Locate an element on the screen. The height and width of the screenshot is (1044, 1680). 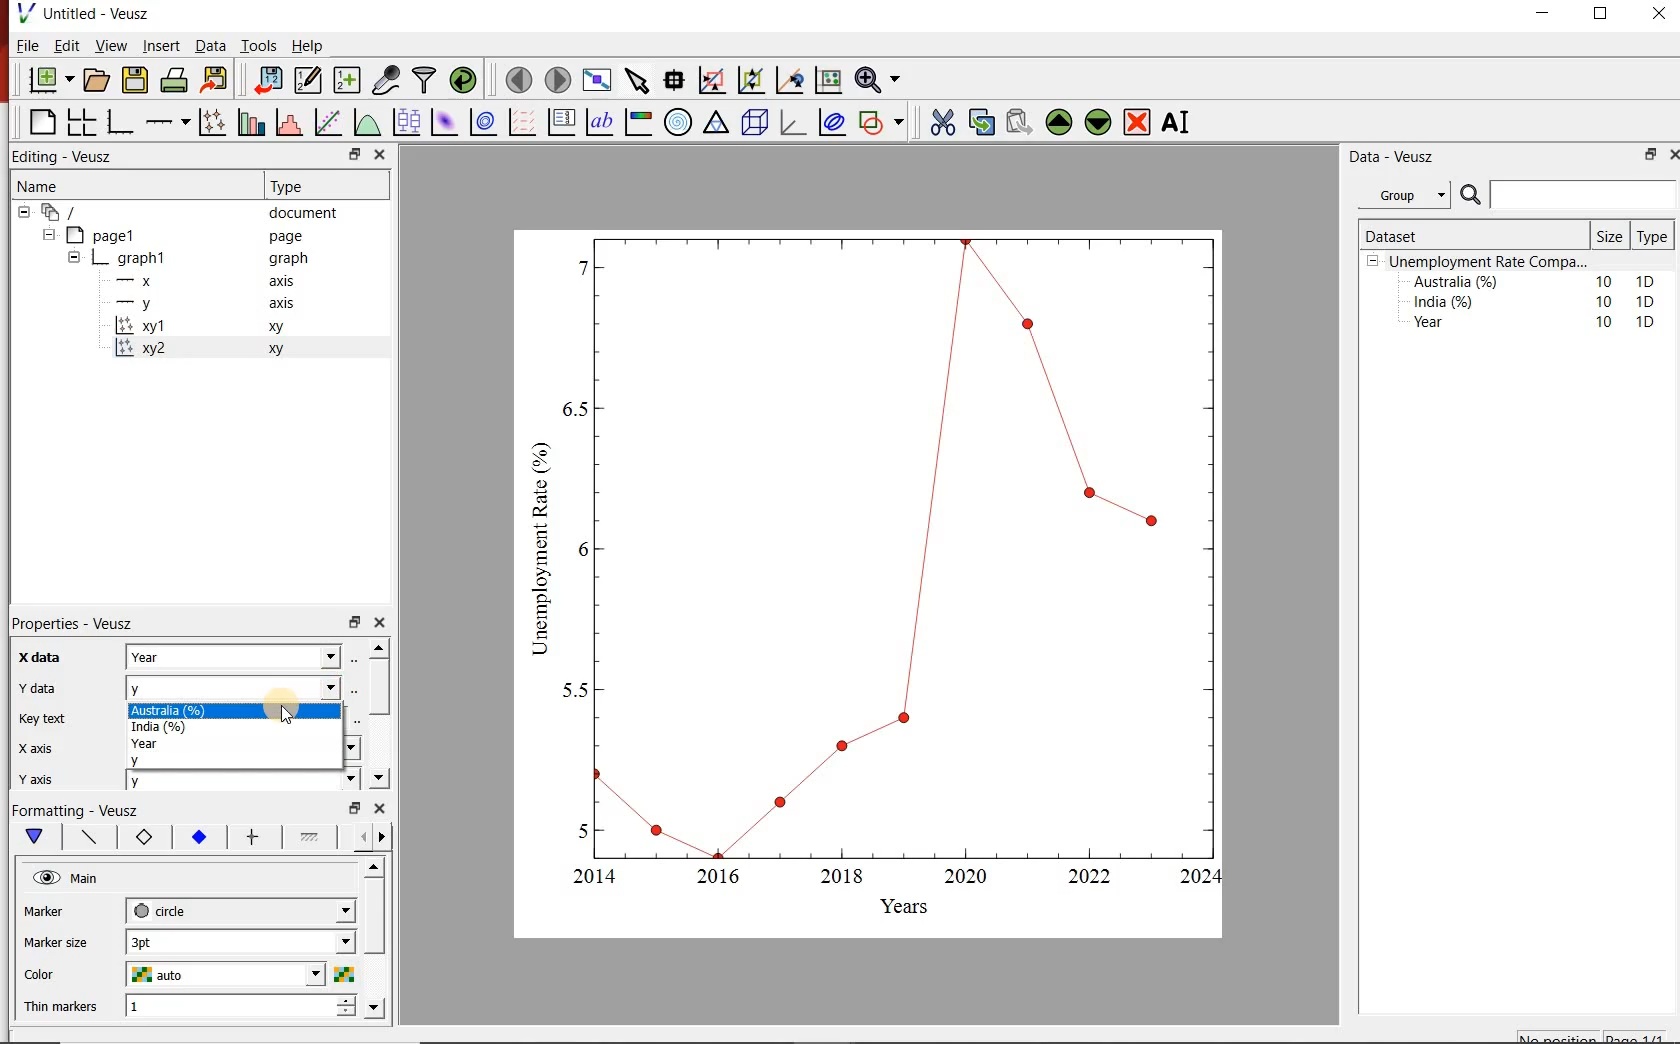
add an axis is located at coordinates (166, 122).